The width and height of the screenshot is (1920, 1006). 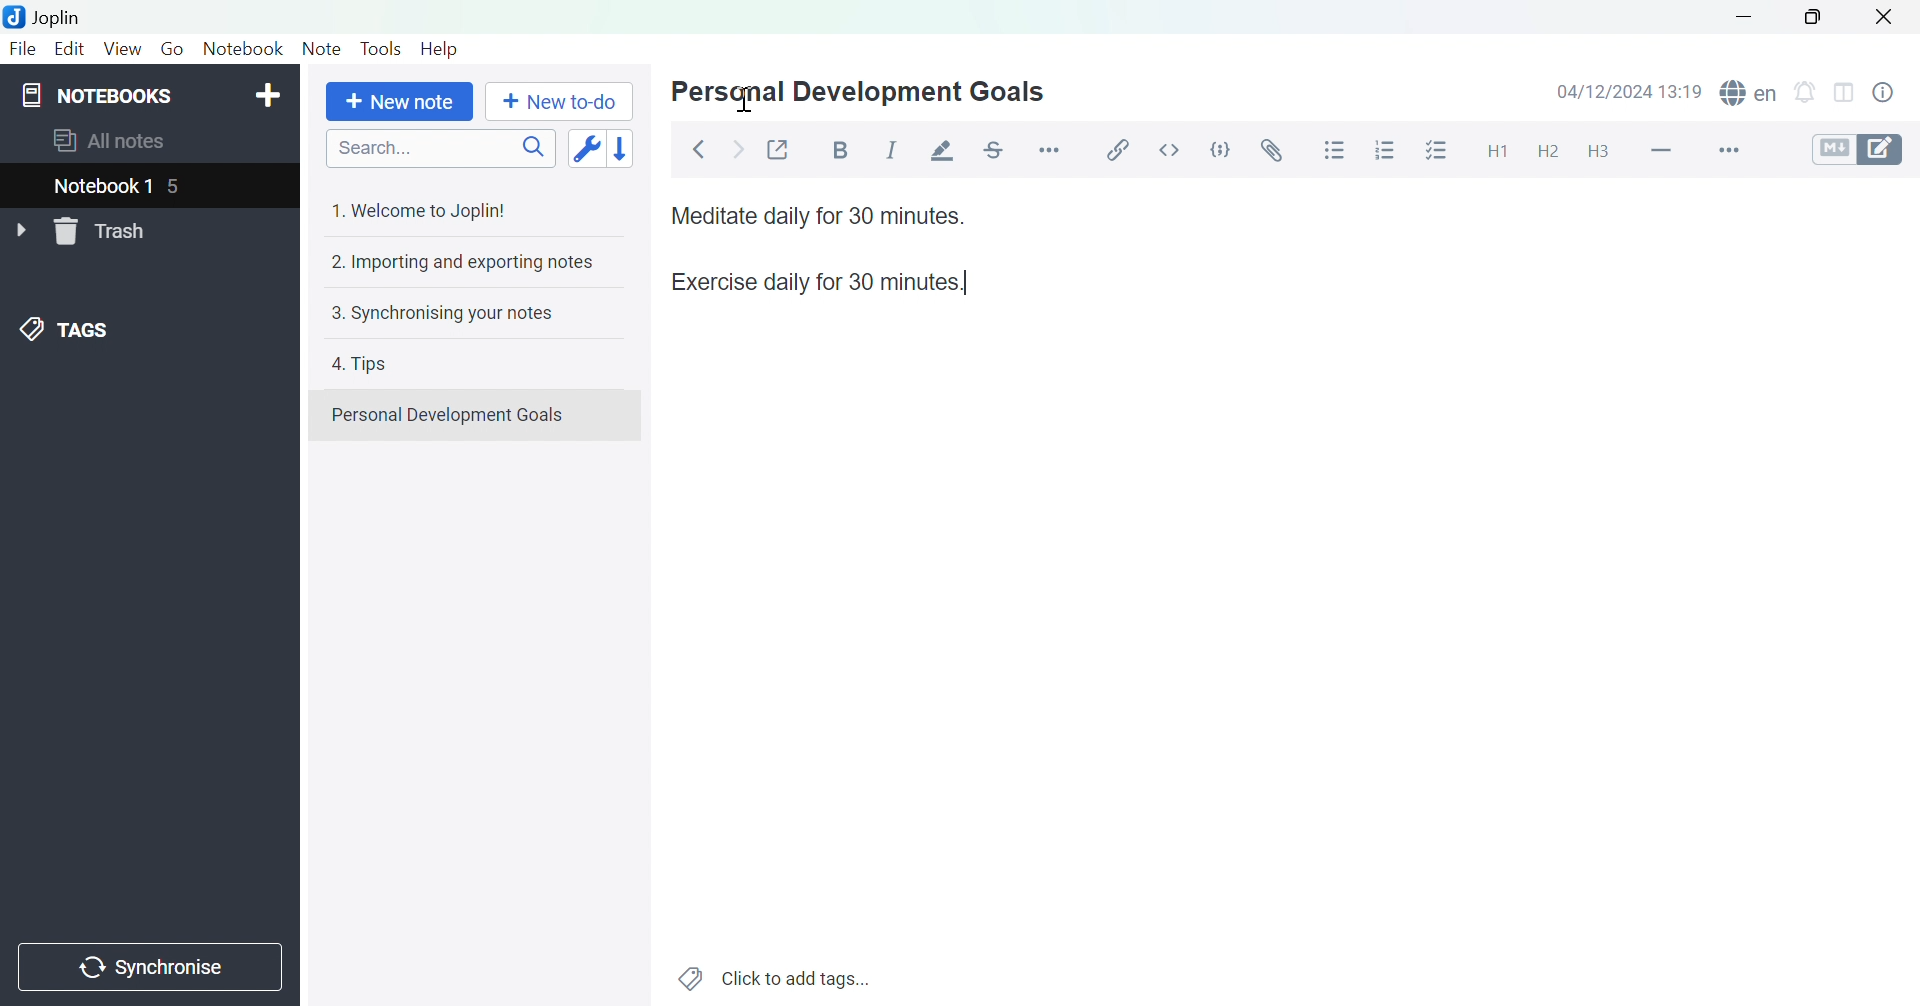 I want to click on Close, so click(x=1885, y=16).